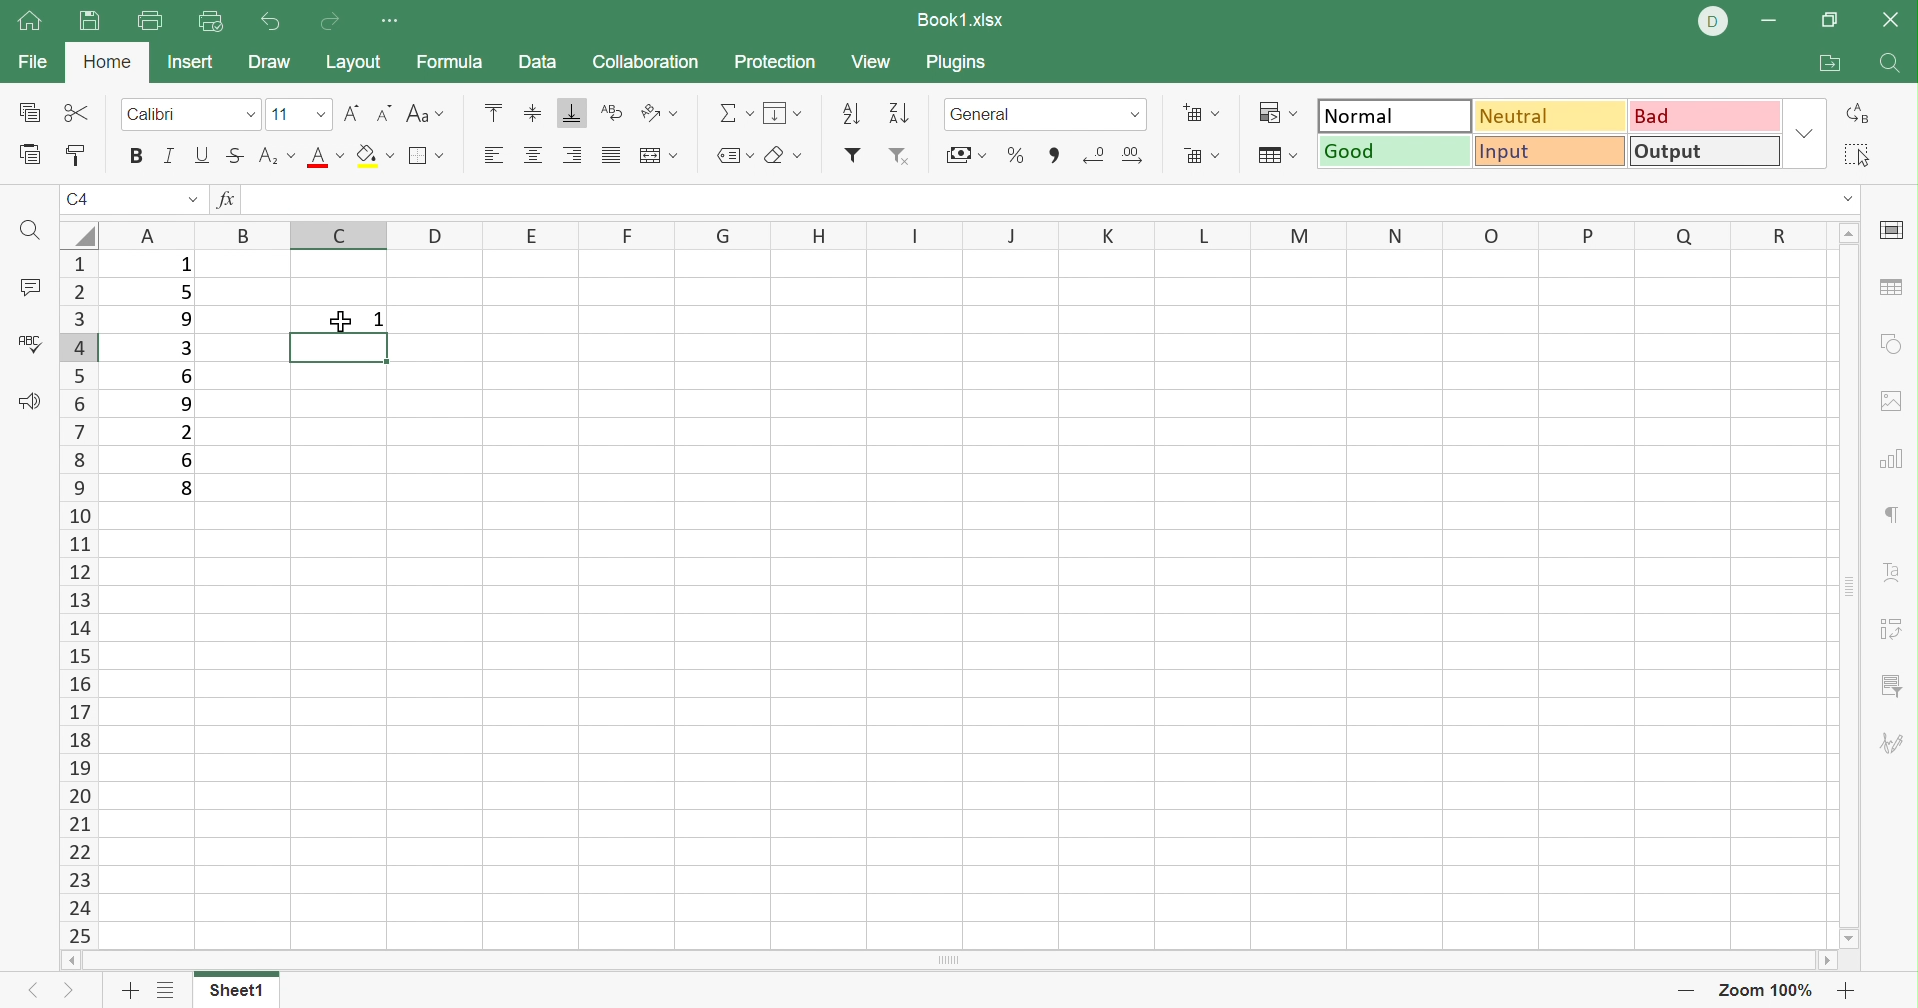 The width and height of the screenshot is (1918, 1008). Describe the element at coordinates (351, 114) in the screenshot. I see `Increment font size` at that location.